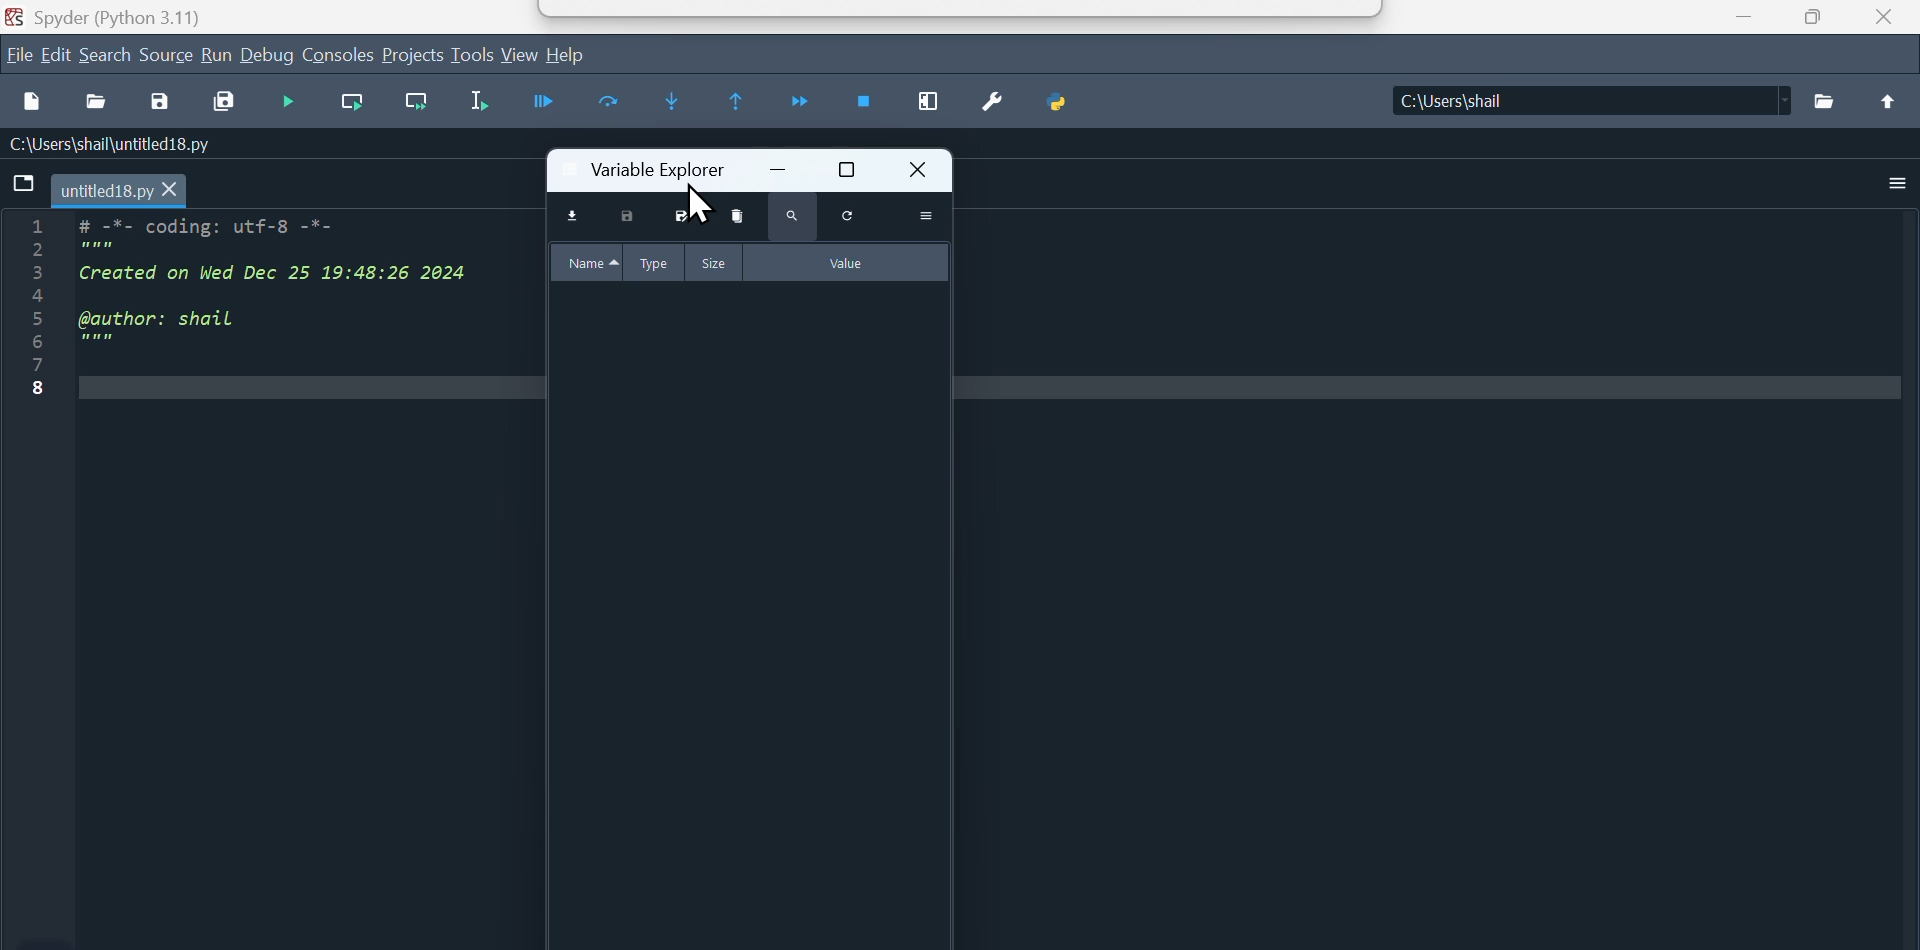 The image size is (1920, 950). What do you see at coordinates (867, 108) in the screenshot?
I see `Stop Debugging` at bounding box center [867, 108].